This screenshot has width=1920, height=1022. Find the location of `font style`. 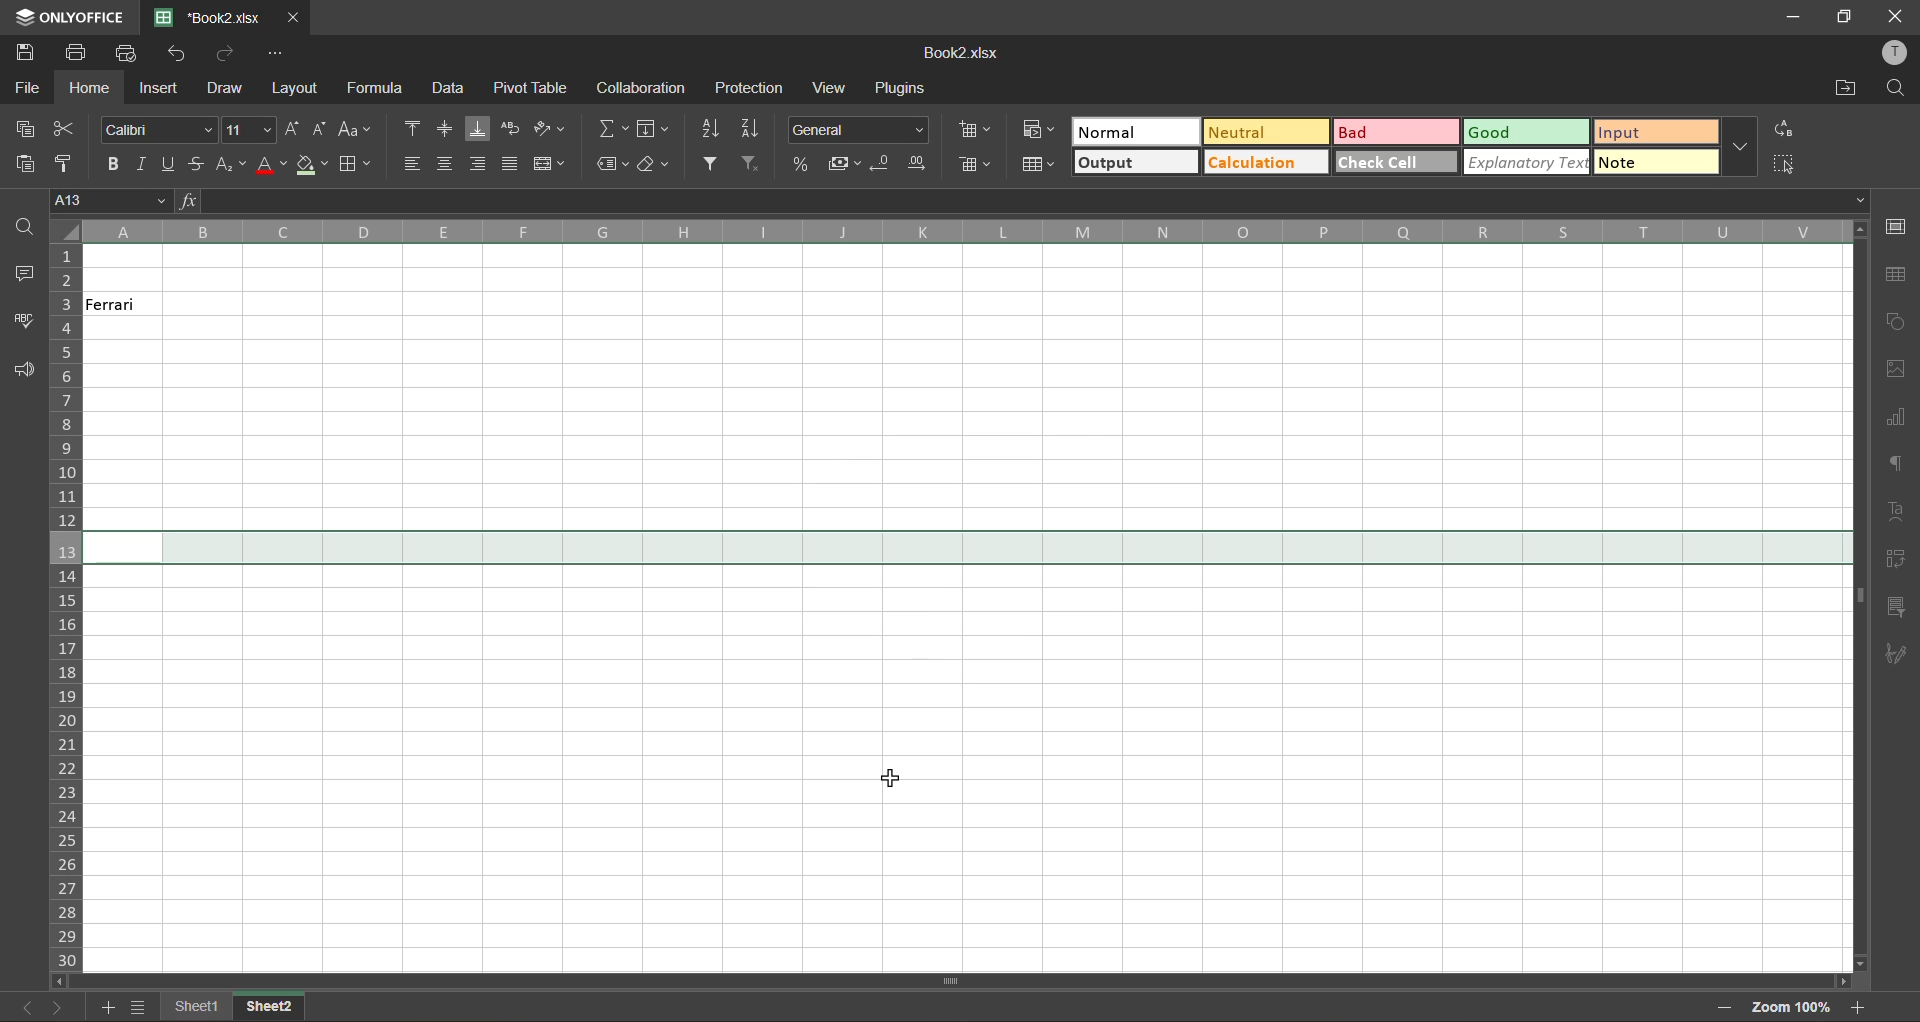

font style is located at coordinates (155, 131).